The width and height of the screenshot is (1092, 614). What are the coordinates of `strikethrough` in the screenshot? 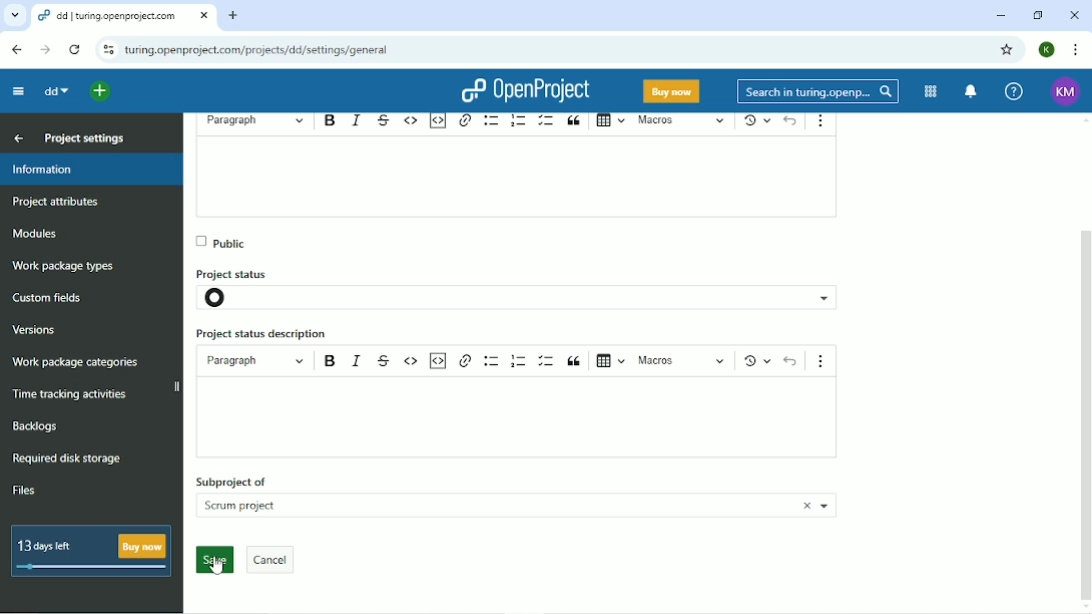 It's located at (386, 359).